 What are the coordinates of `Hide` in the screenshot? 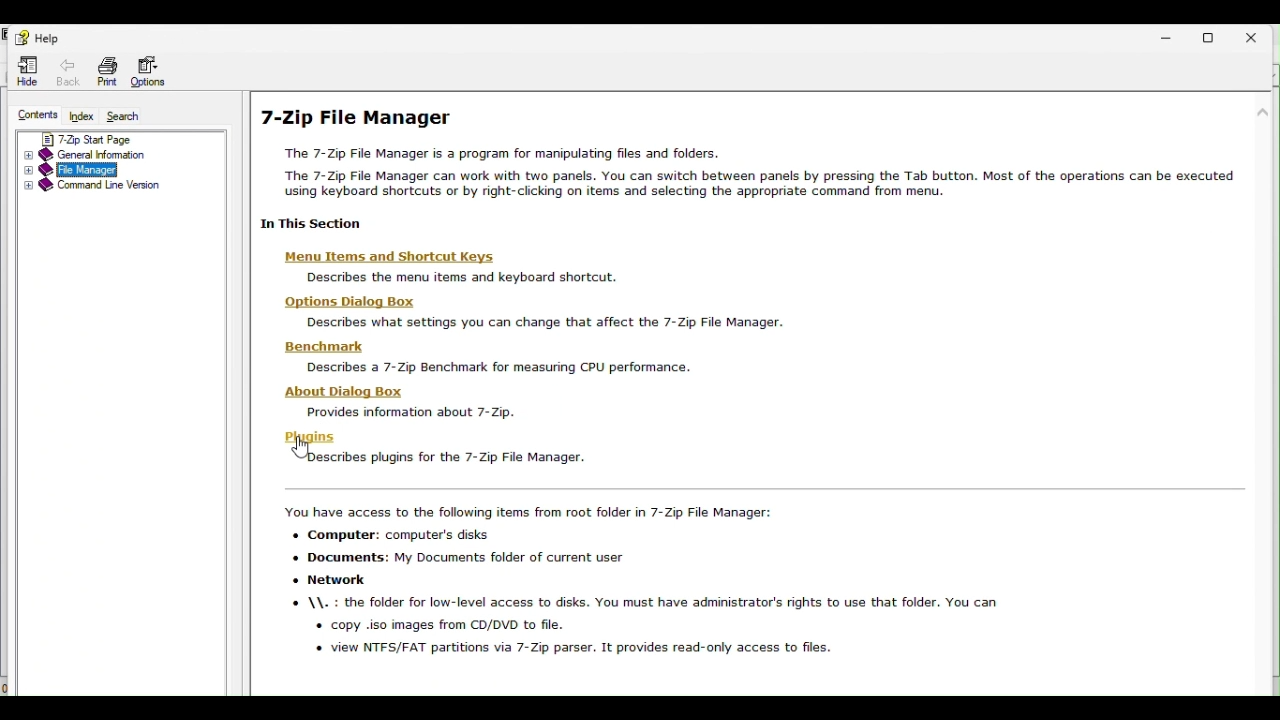 It's located at (23, 73).